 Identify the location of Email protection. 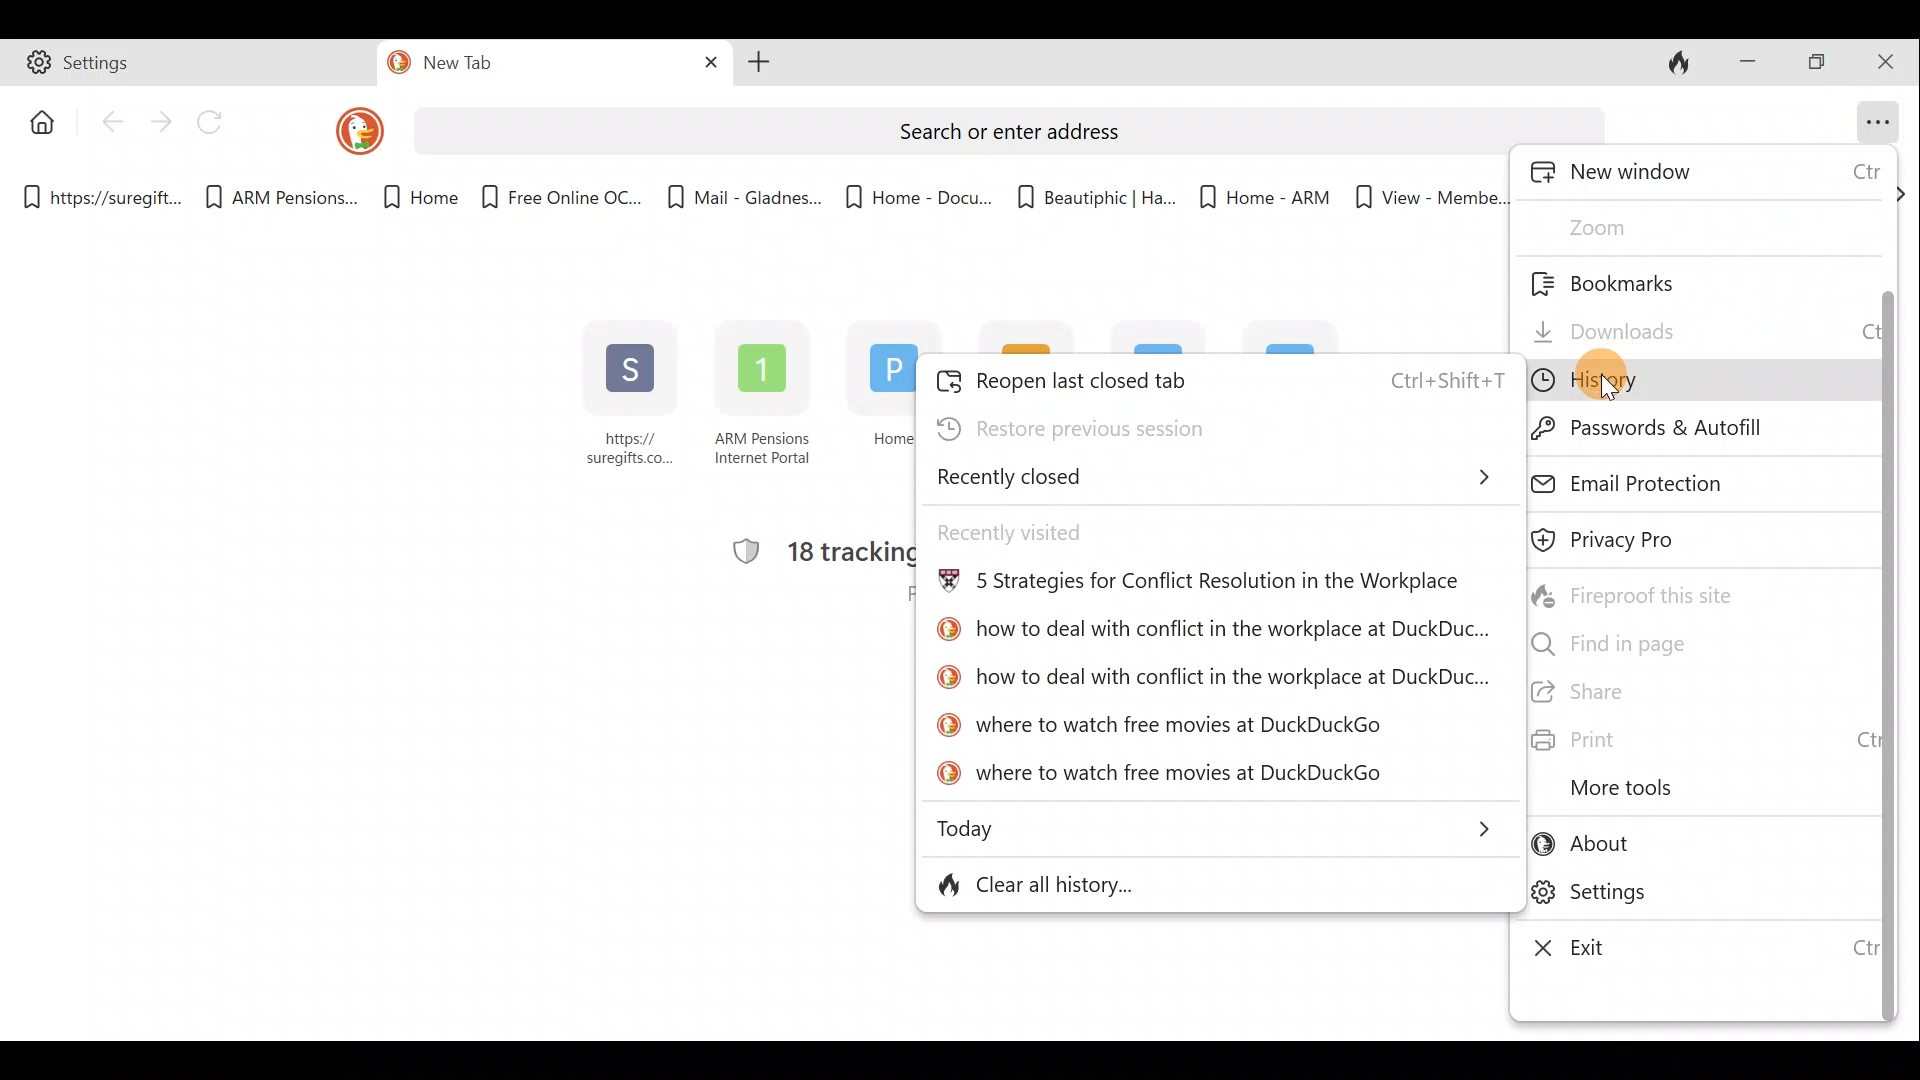
(1685, 480).